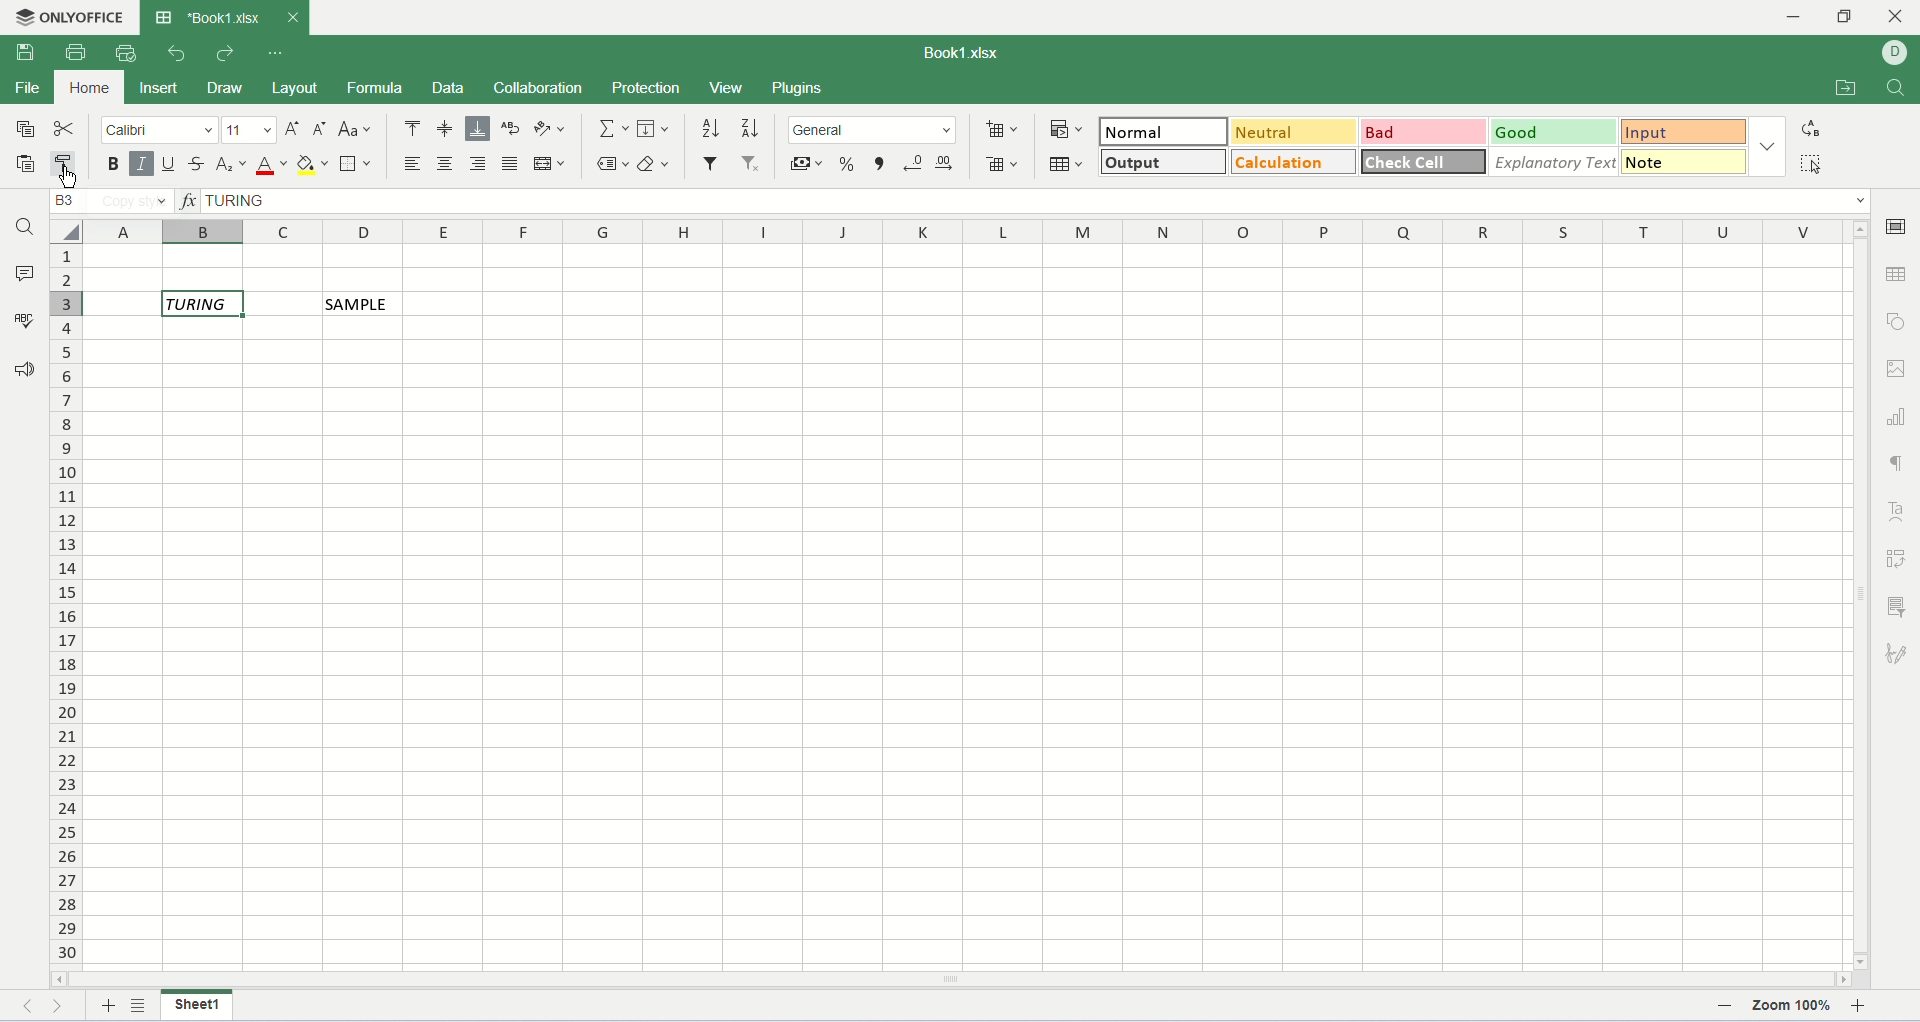 The image size is (1920, 1022). I want to click on decrease decimal, so click(914, 165).